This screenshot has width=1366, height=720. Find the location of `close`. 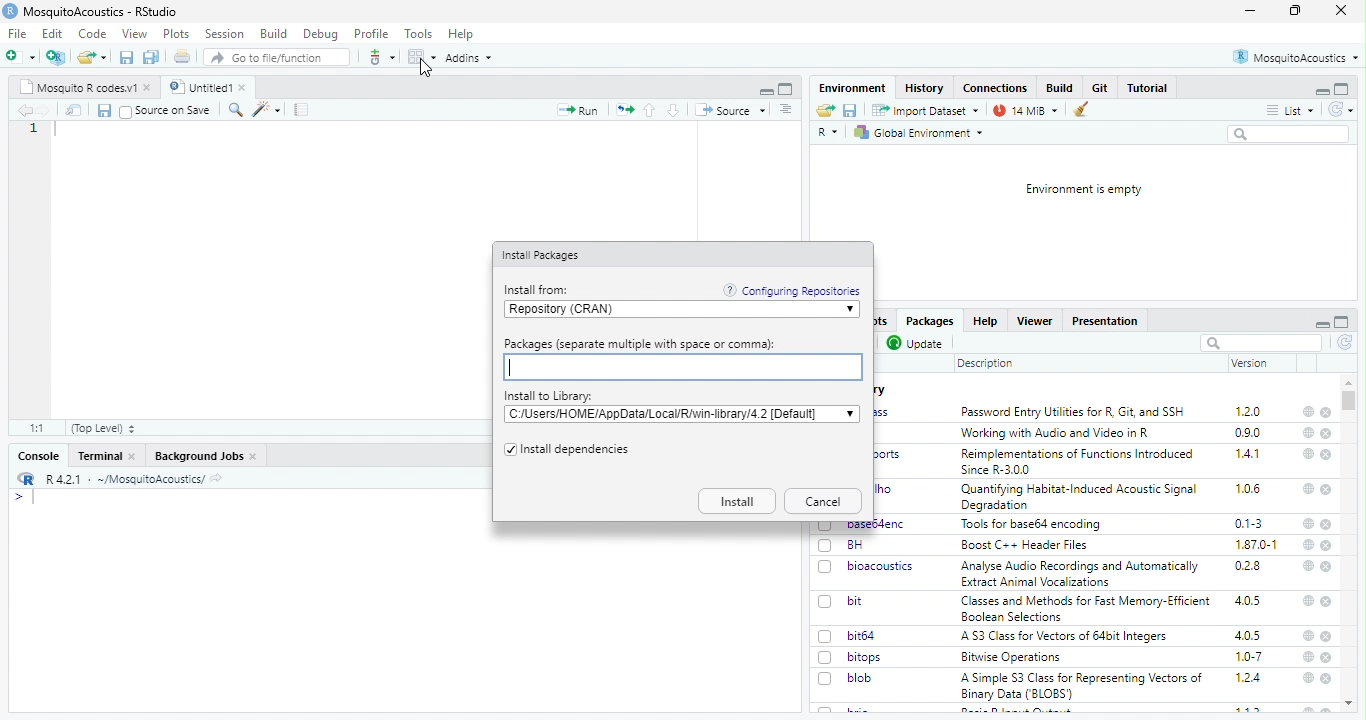

close is located at coordinates (254, 457).